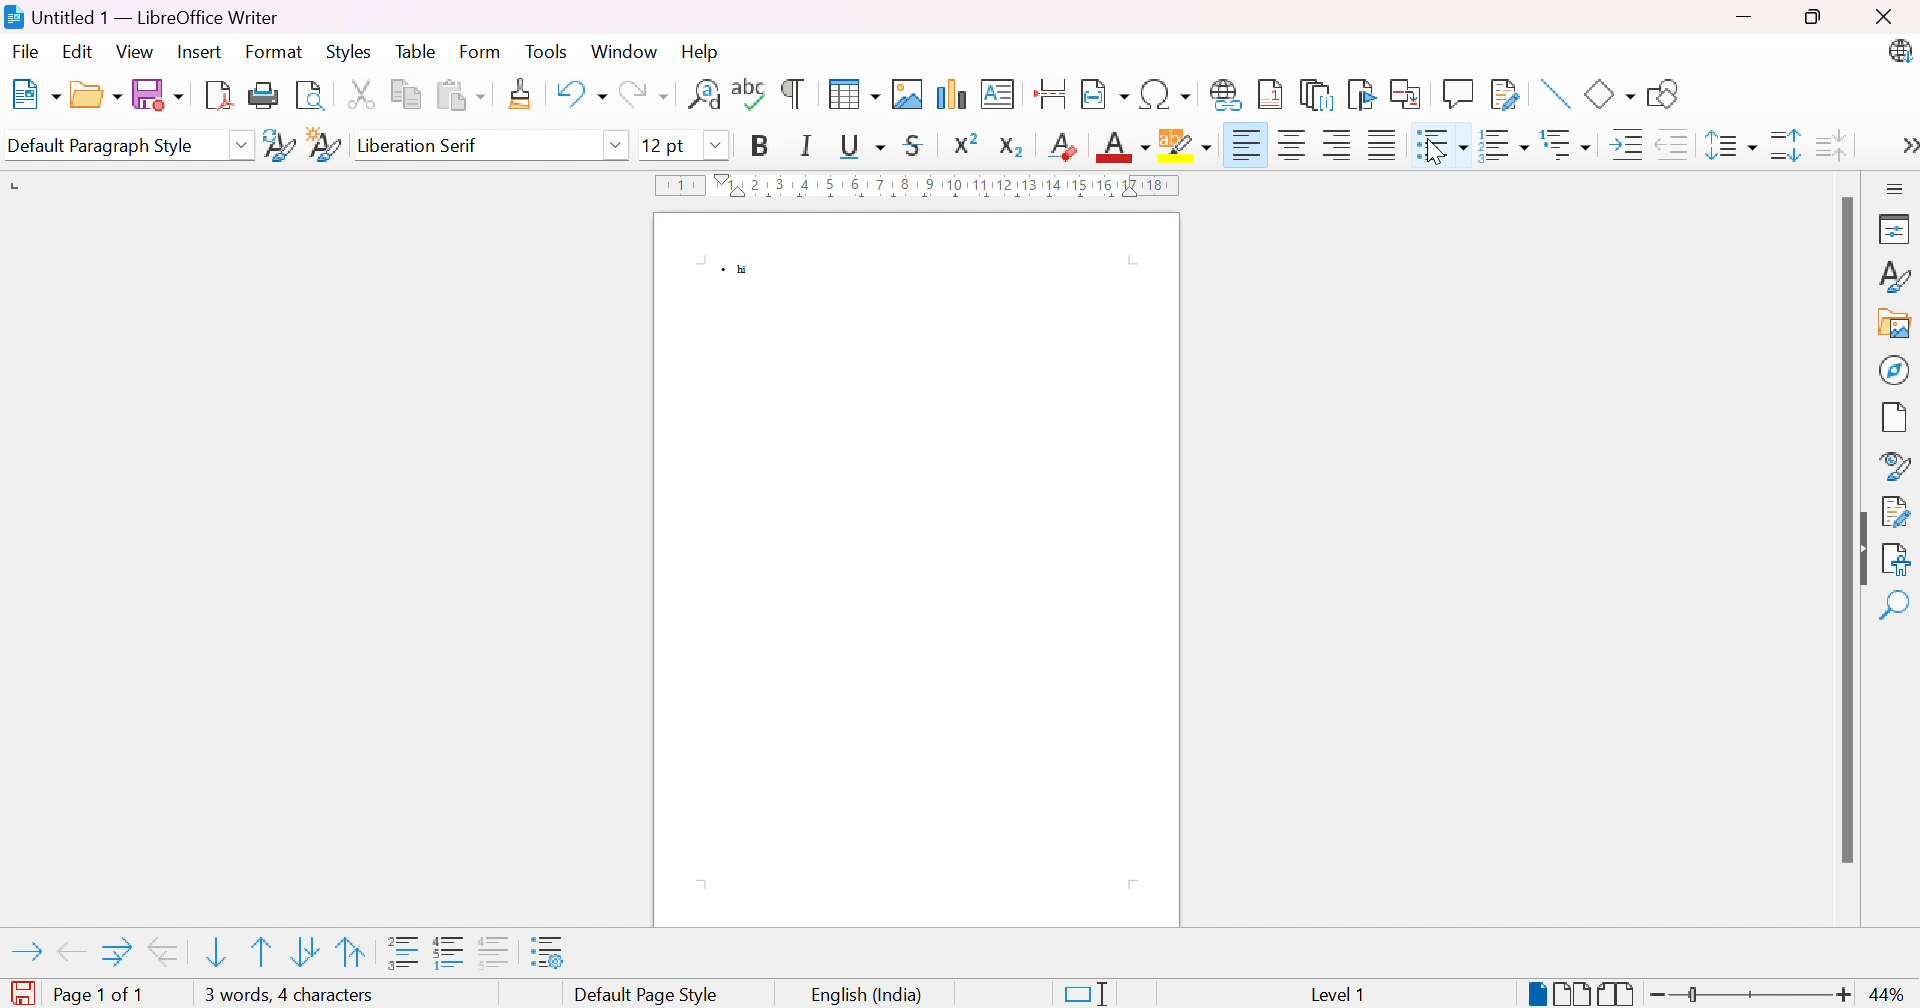 The height and width of the screenshot is (1008, 1920). I want to click on Default page style, so click(649, 994).